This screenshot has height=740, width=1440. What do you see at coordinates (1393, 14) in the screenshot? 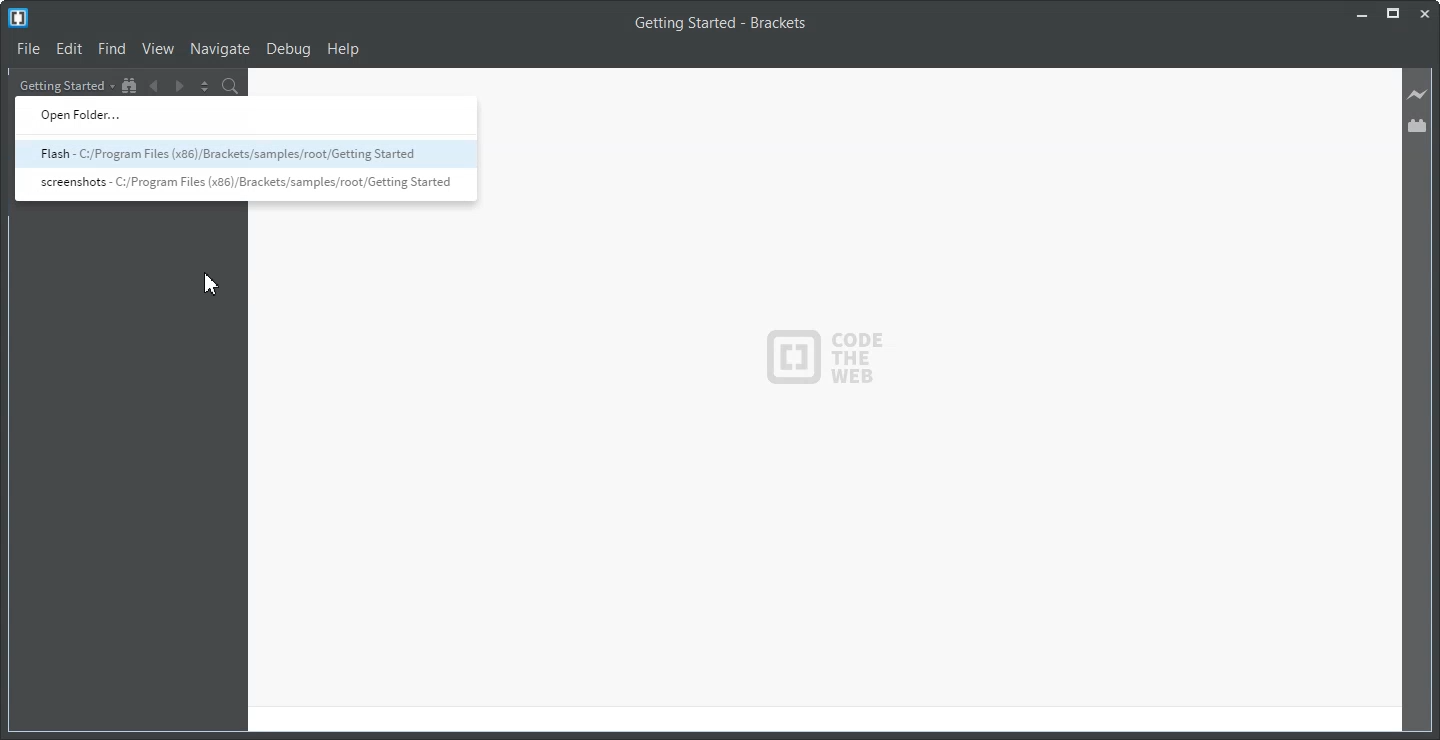
I see `Maximize` at bounding box center [1393, 14].